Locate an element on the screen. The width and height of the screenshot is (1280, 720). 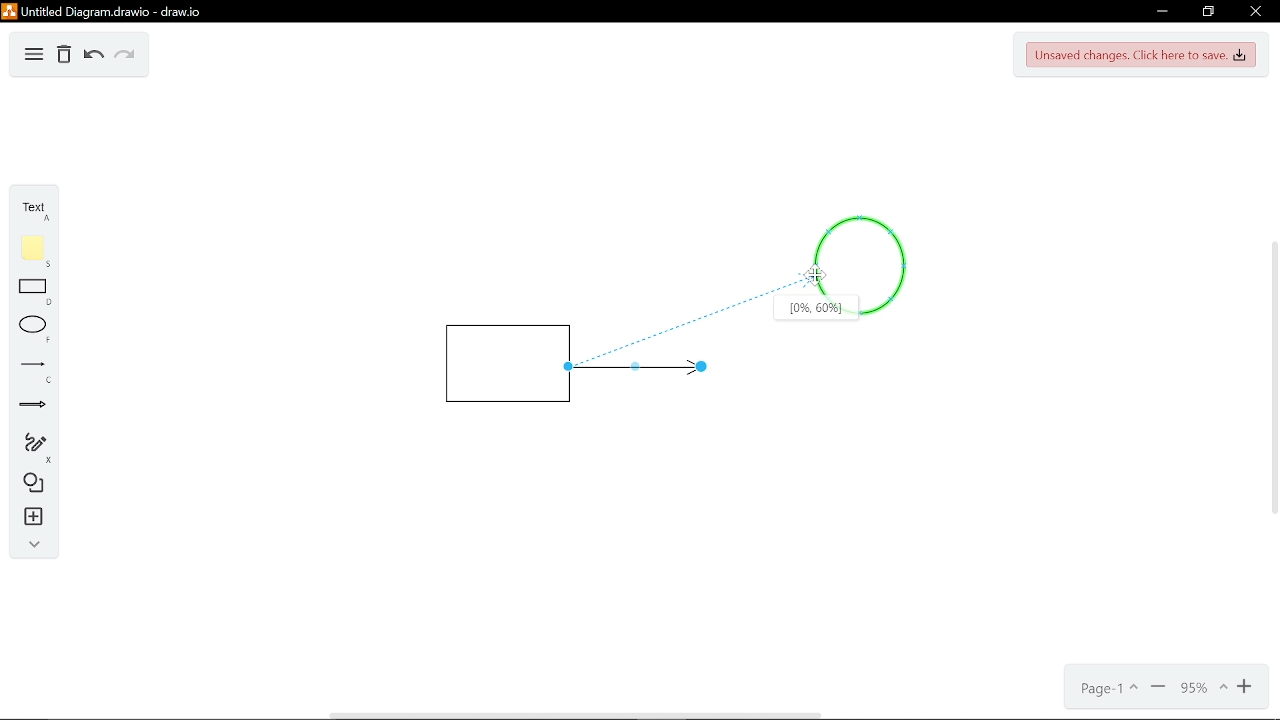
Collapse is located at coordinates (30, 544).